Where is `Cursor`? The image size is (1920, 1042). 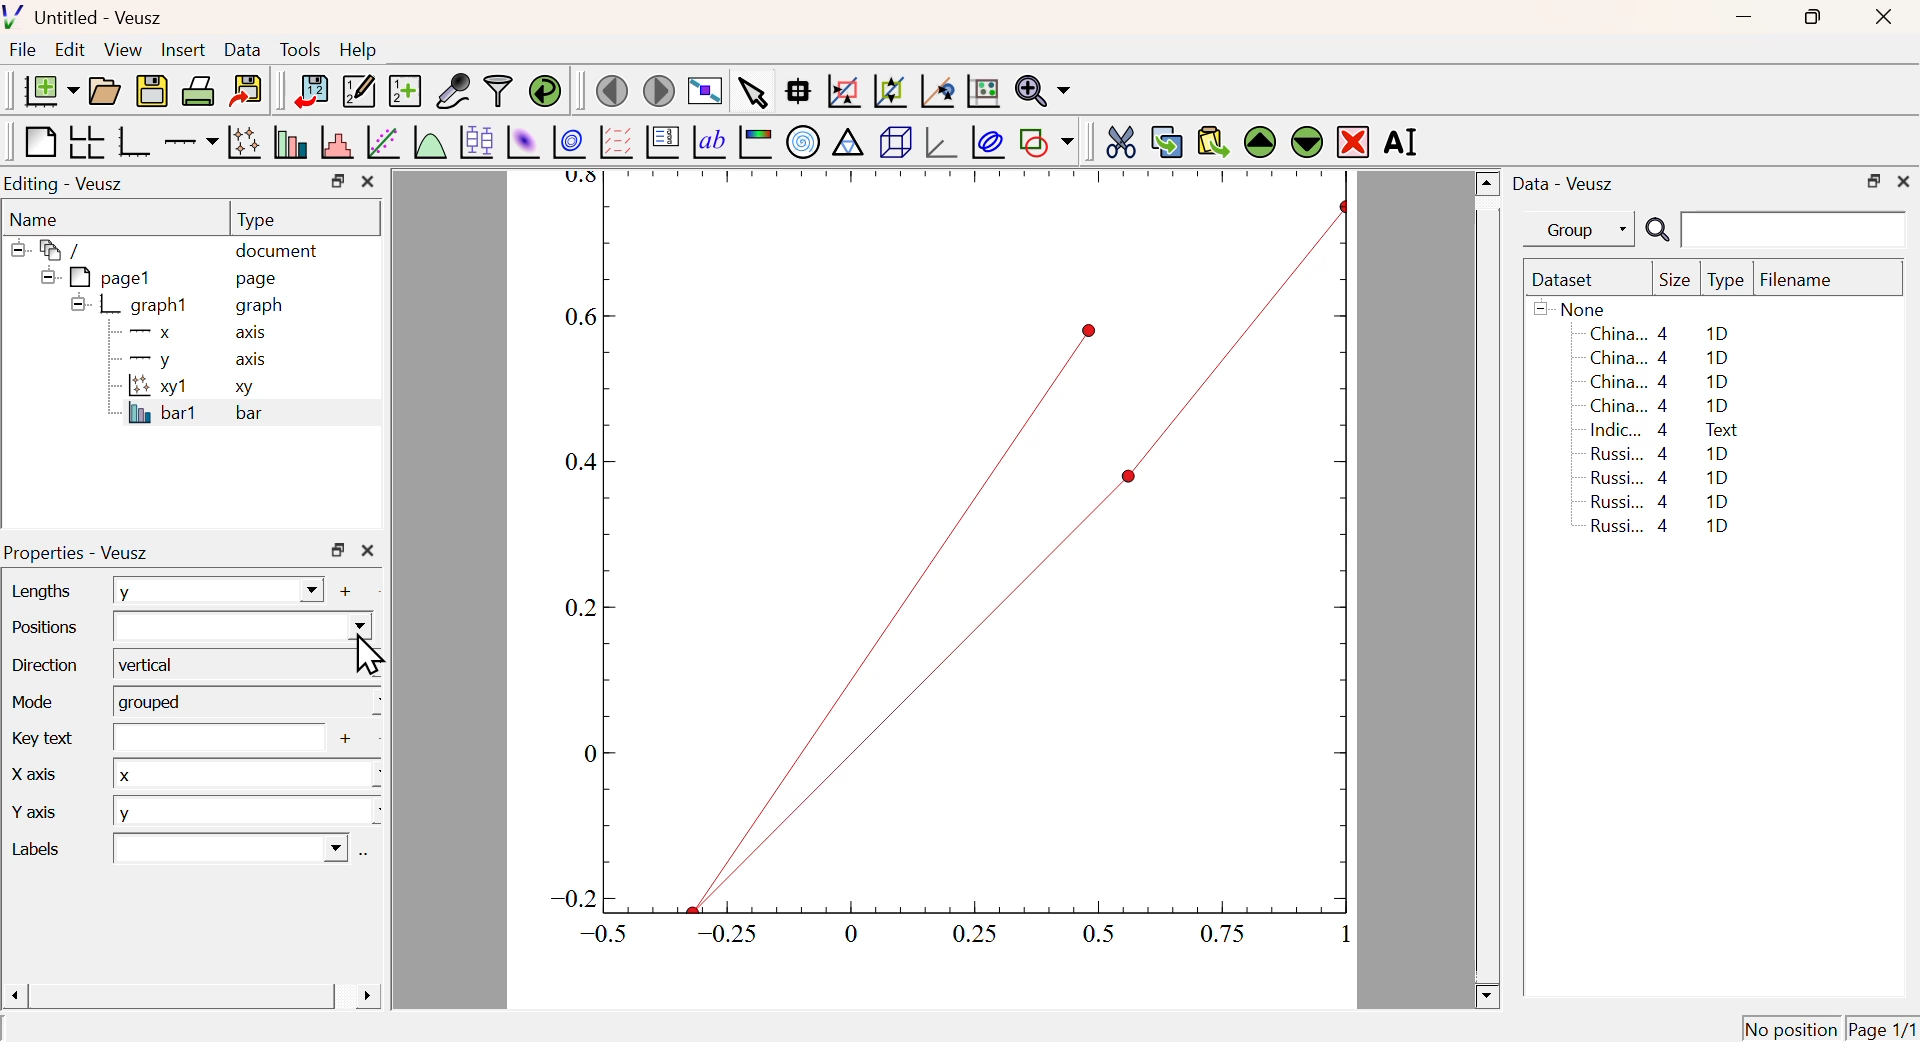 Cursor is located at coordinates (368, 656).